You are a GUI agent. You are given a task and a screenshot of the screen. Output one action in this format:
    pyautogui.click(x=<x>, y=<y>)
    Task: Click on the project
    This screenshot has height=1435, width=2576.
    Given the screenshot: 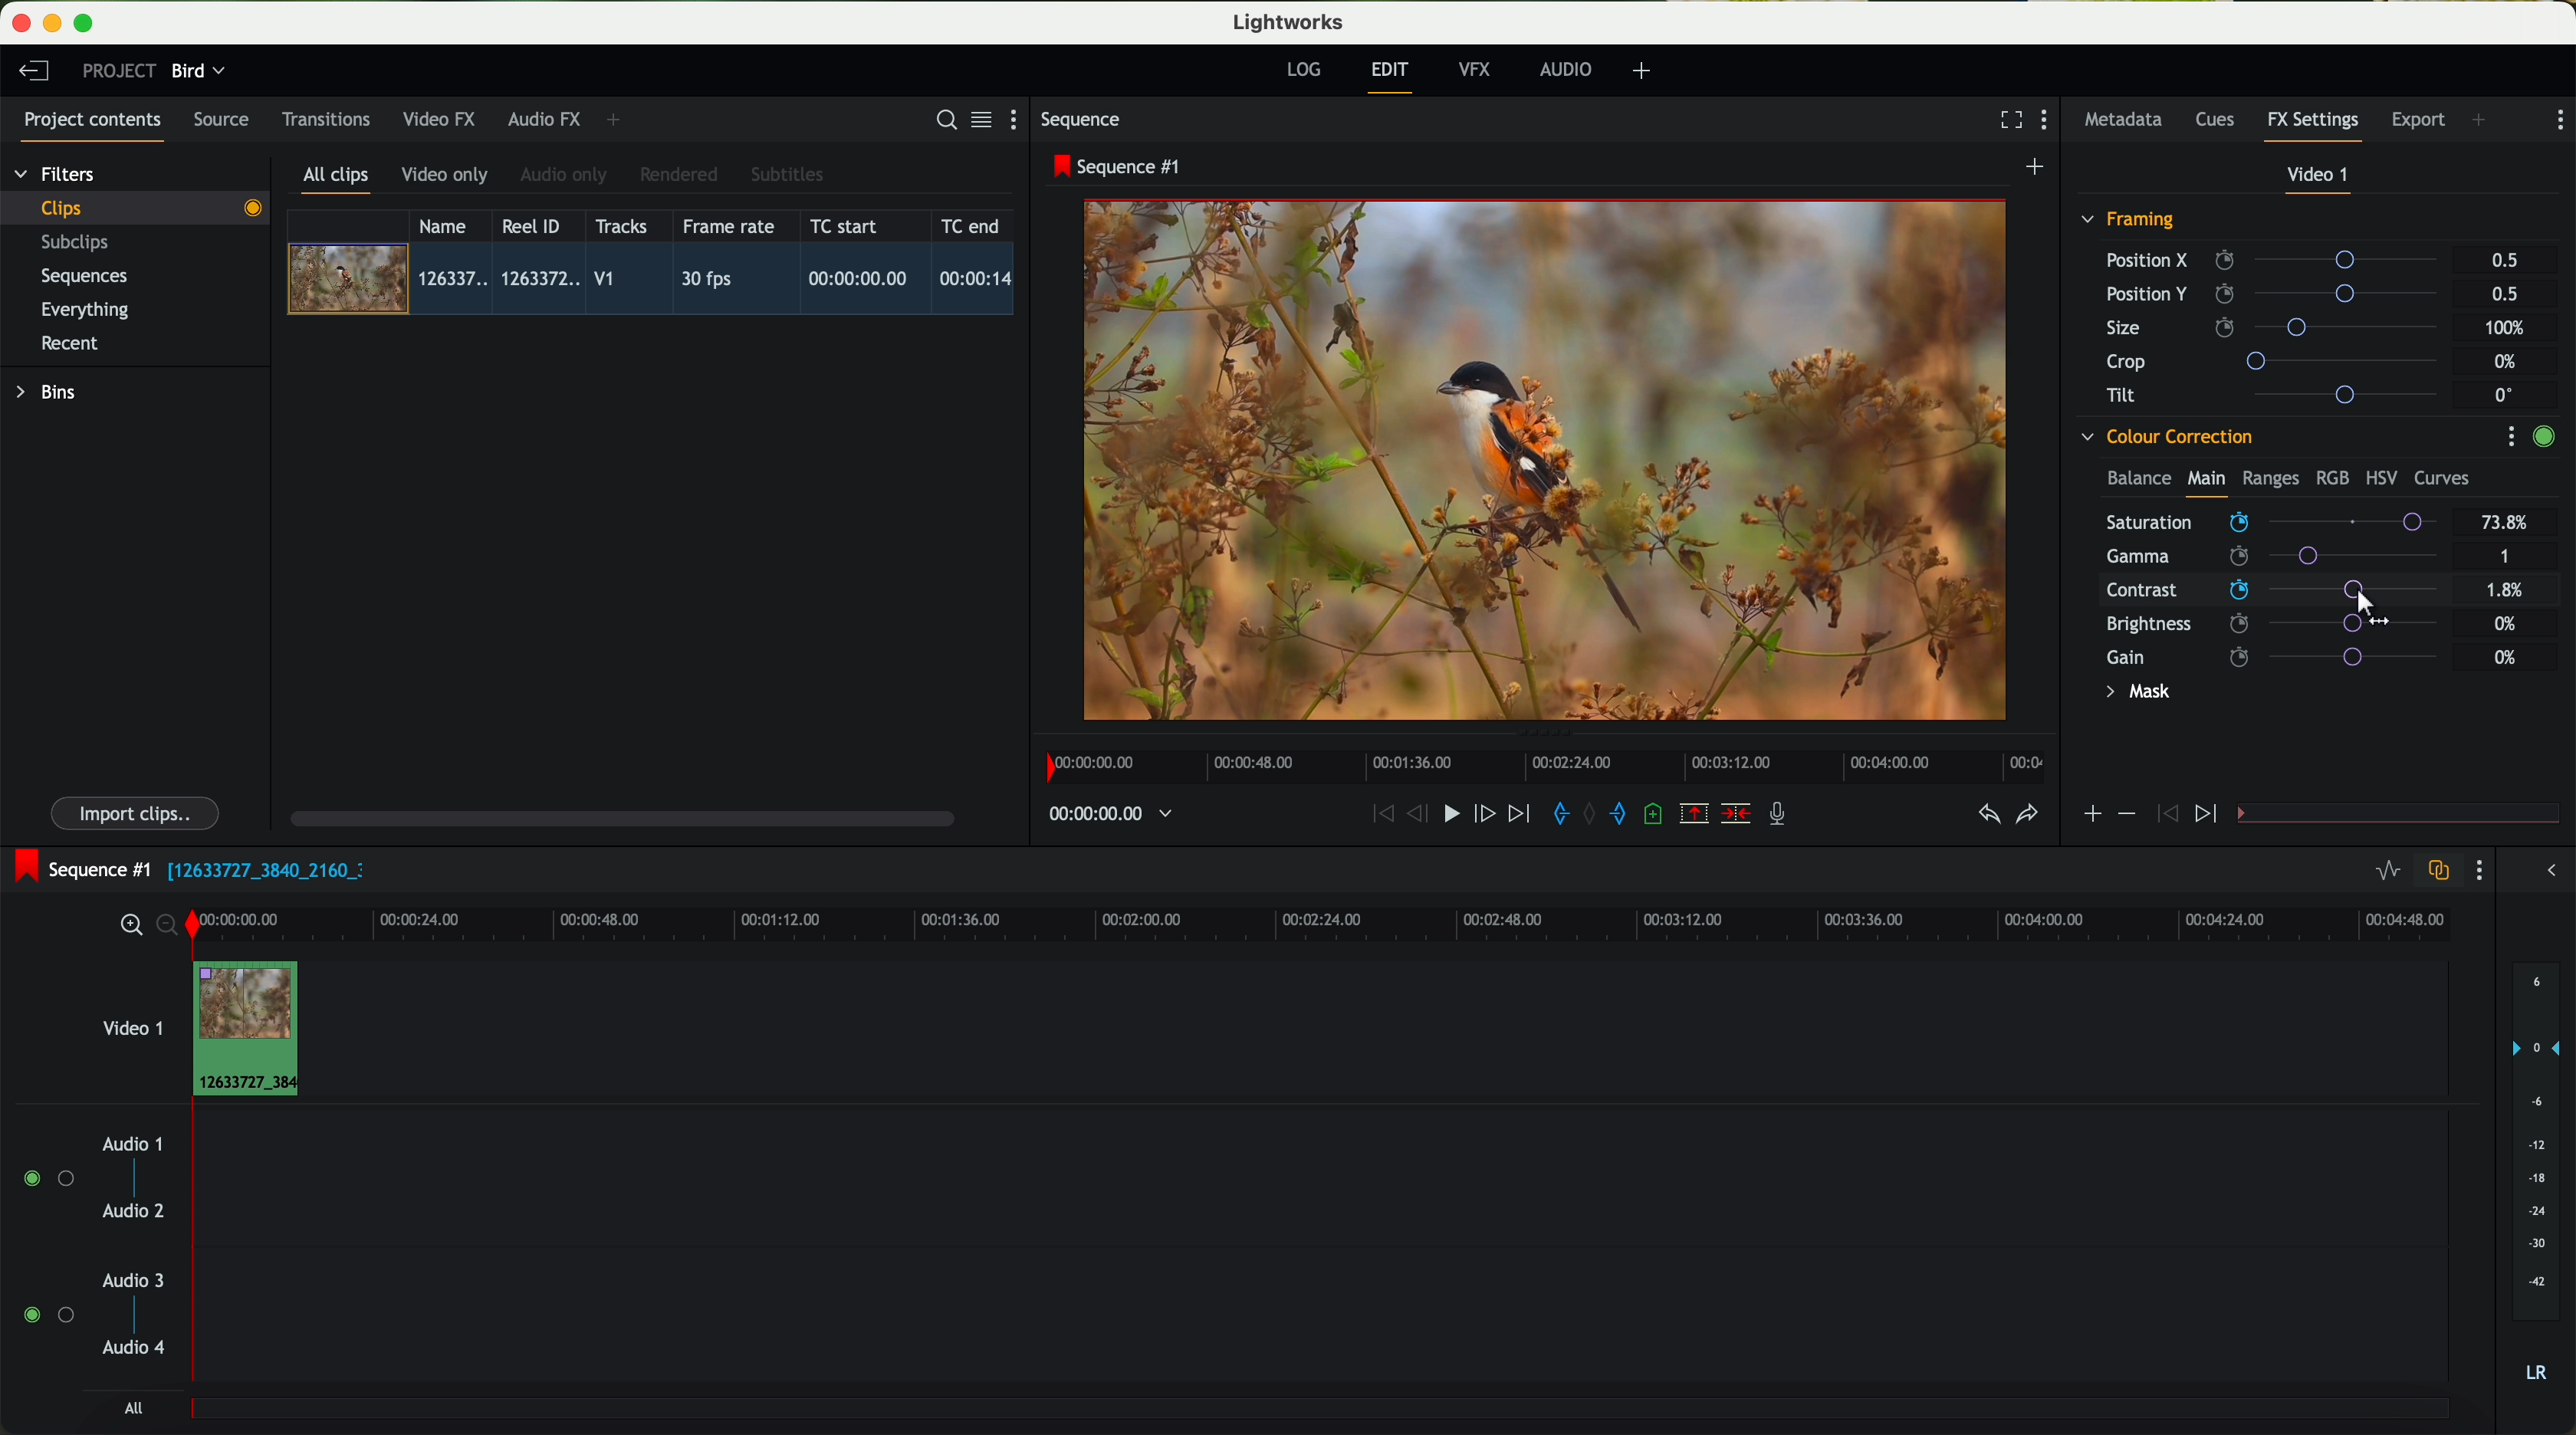 What is the action you would take?
    pyautogui.click(x=119, y=70)
    